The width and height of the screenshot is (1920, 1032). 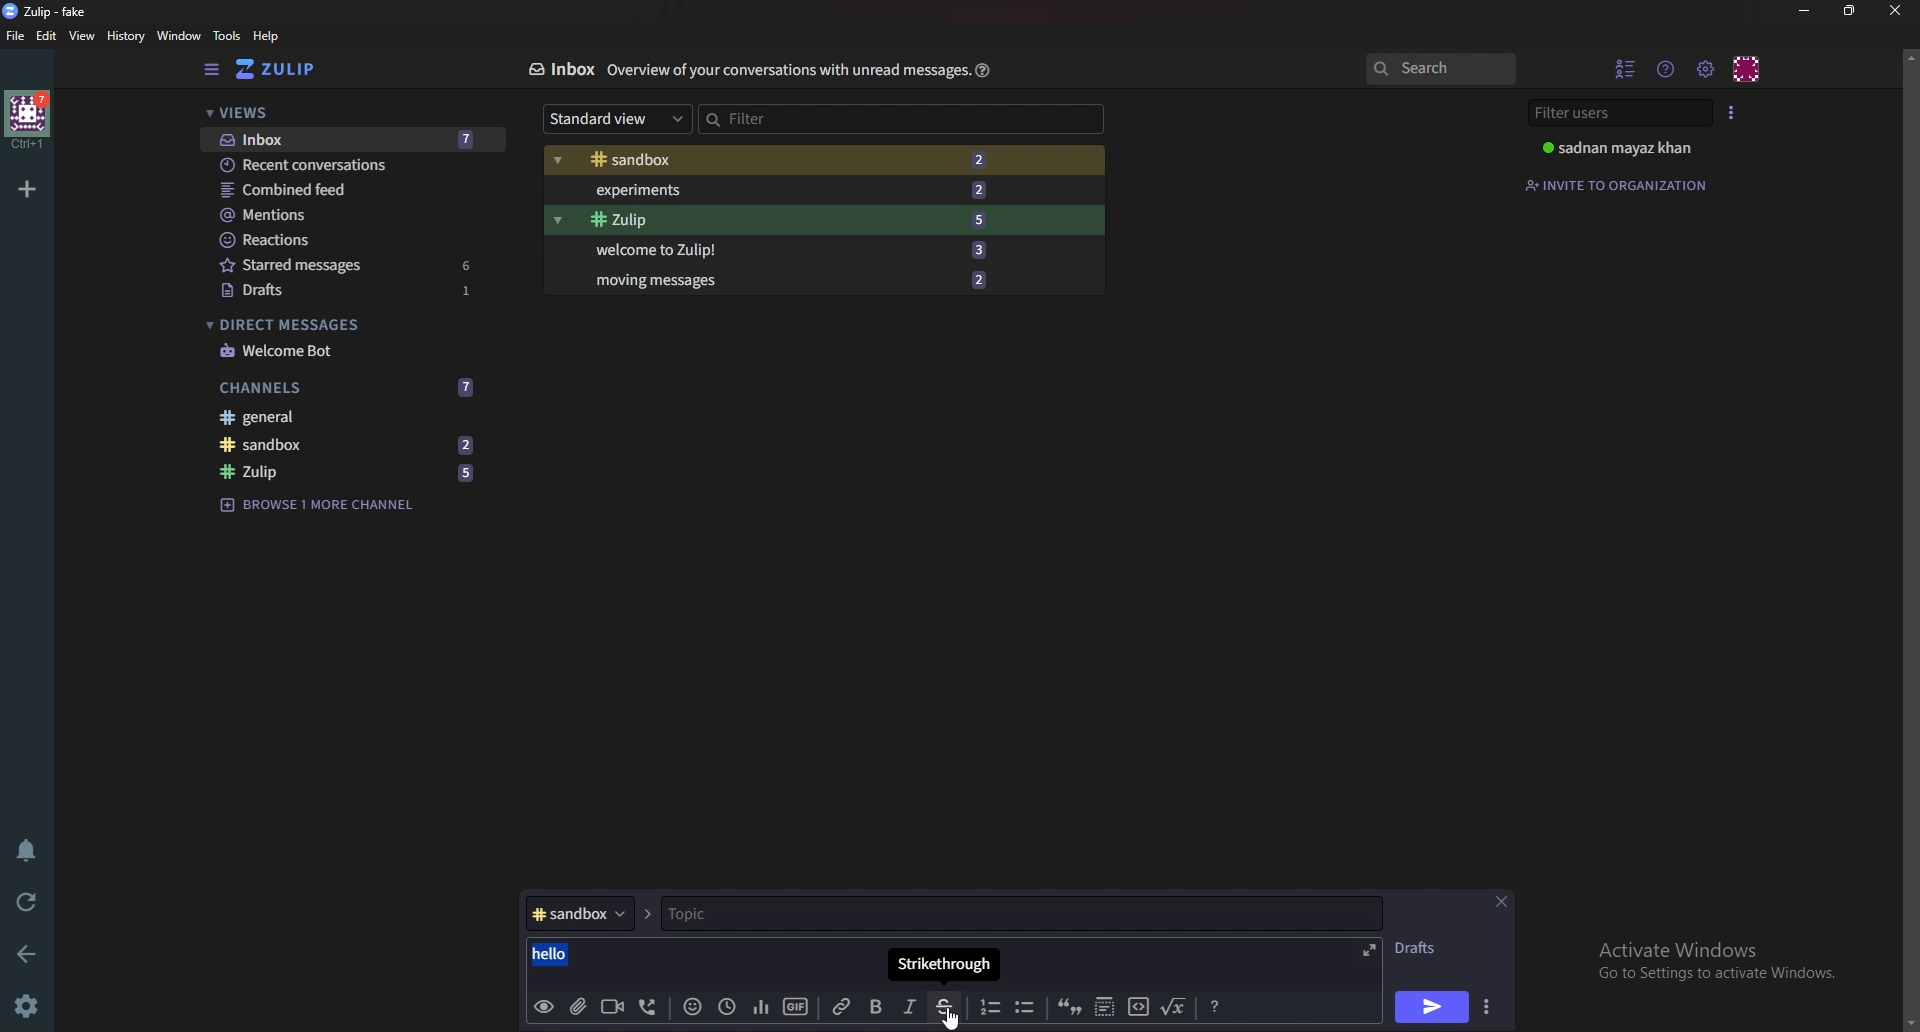 What do you see at coordinates (1706, 68) in the screenshot?
I see `Main menu` at bounding box center [1706, 68].